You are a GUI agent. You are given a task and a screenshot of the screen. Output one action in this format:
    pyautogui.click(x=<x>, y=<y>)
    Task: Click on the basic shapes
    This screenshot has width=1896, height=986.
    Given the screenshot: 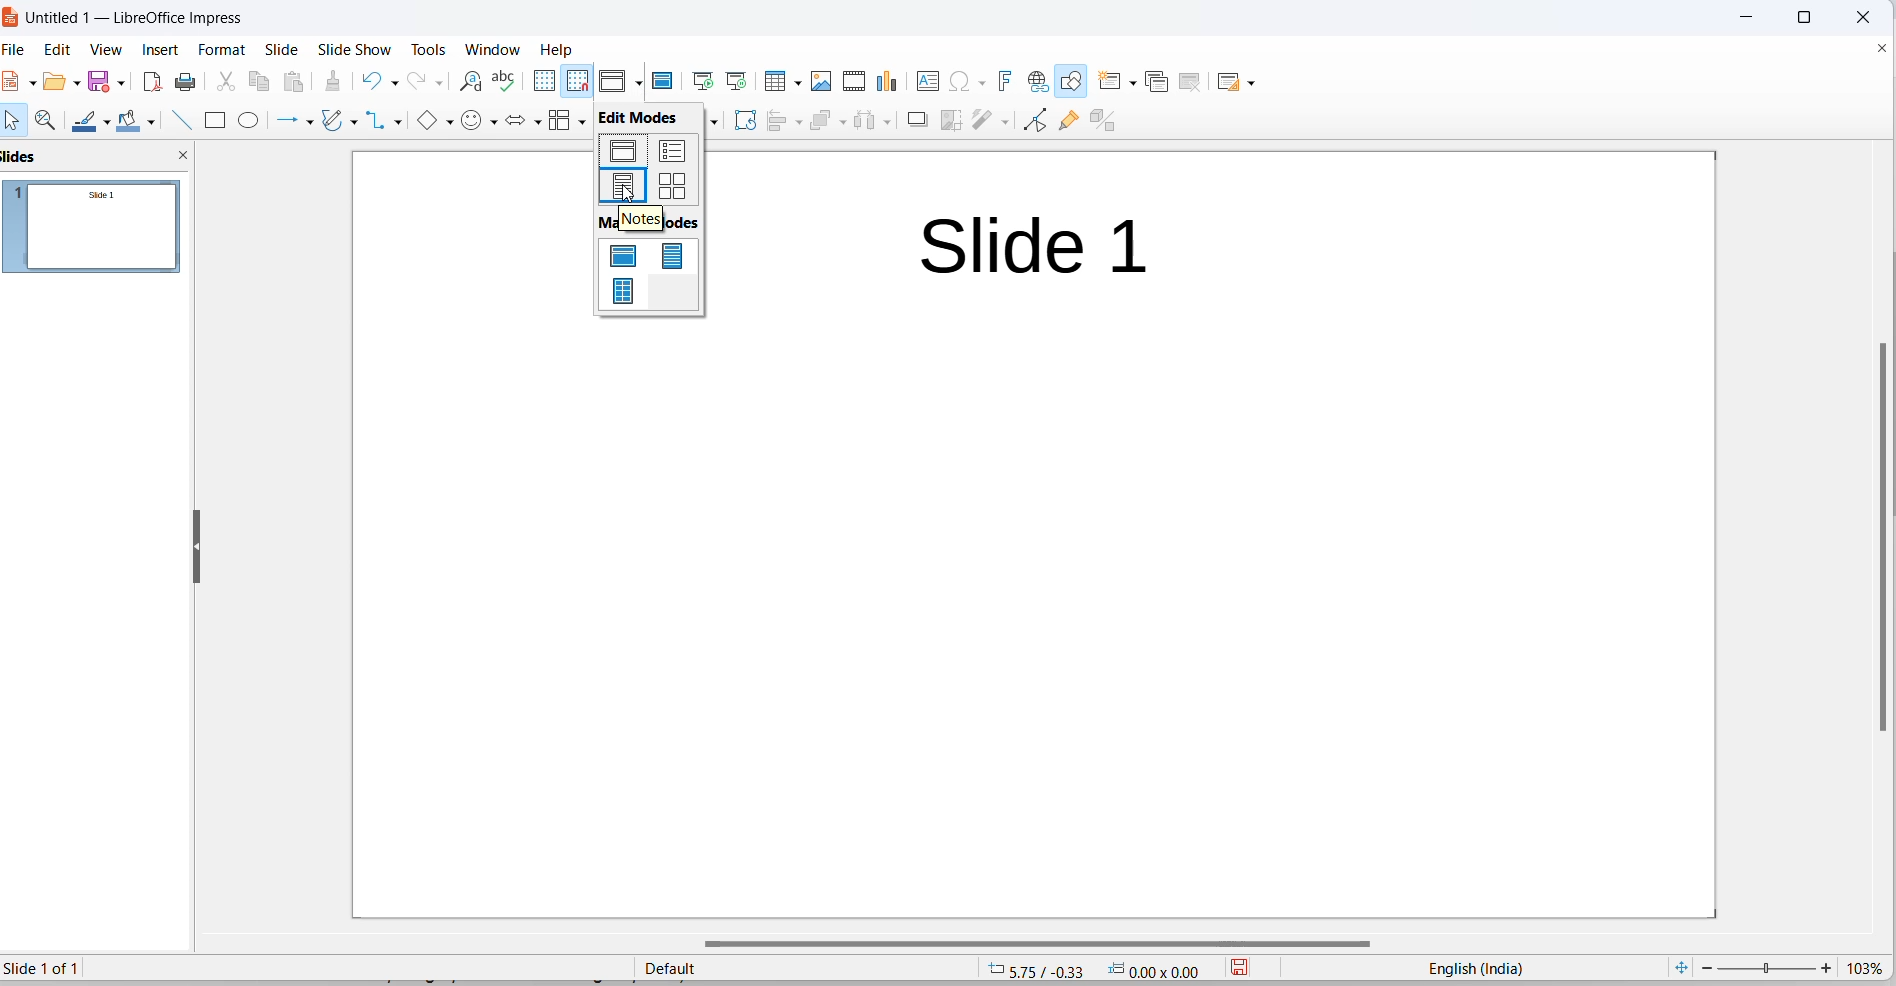 What is the action you would take?
    pyautogui.click(x=430, y=121)
    